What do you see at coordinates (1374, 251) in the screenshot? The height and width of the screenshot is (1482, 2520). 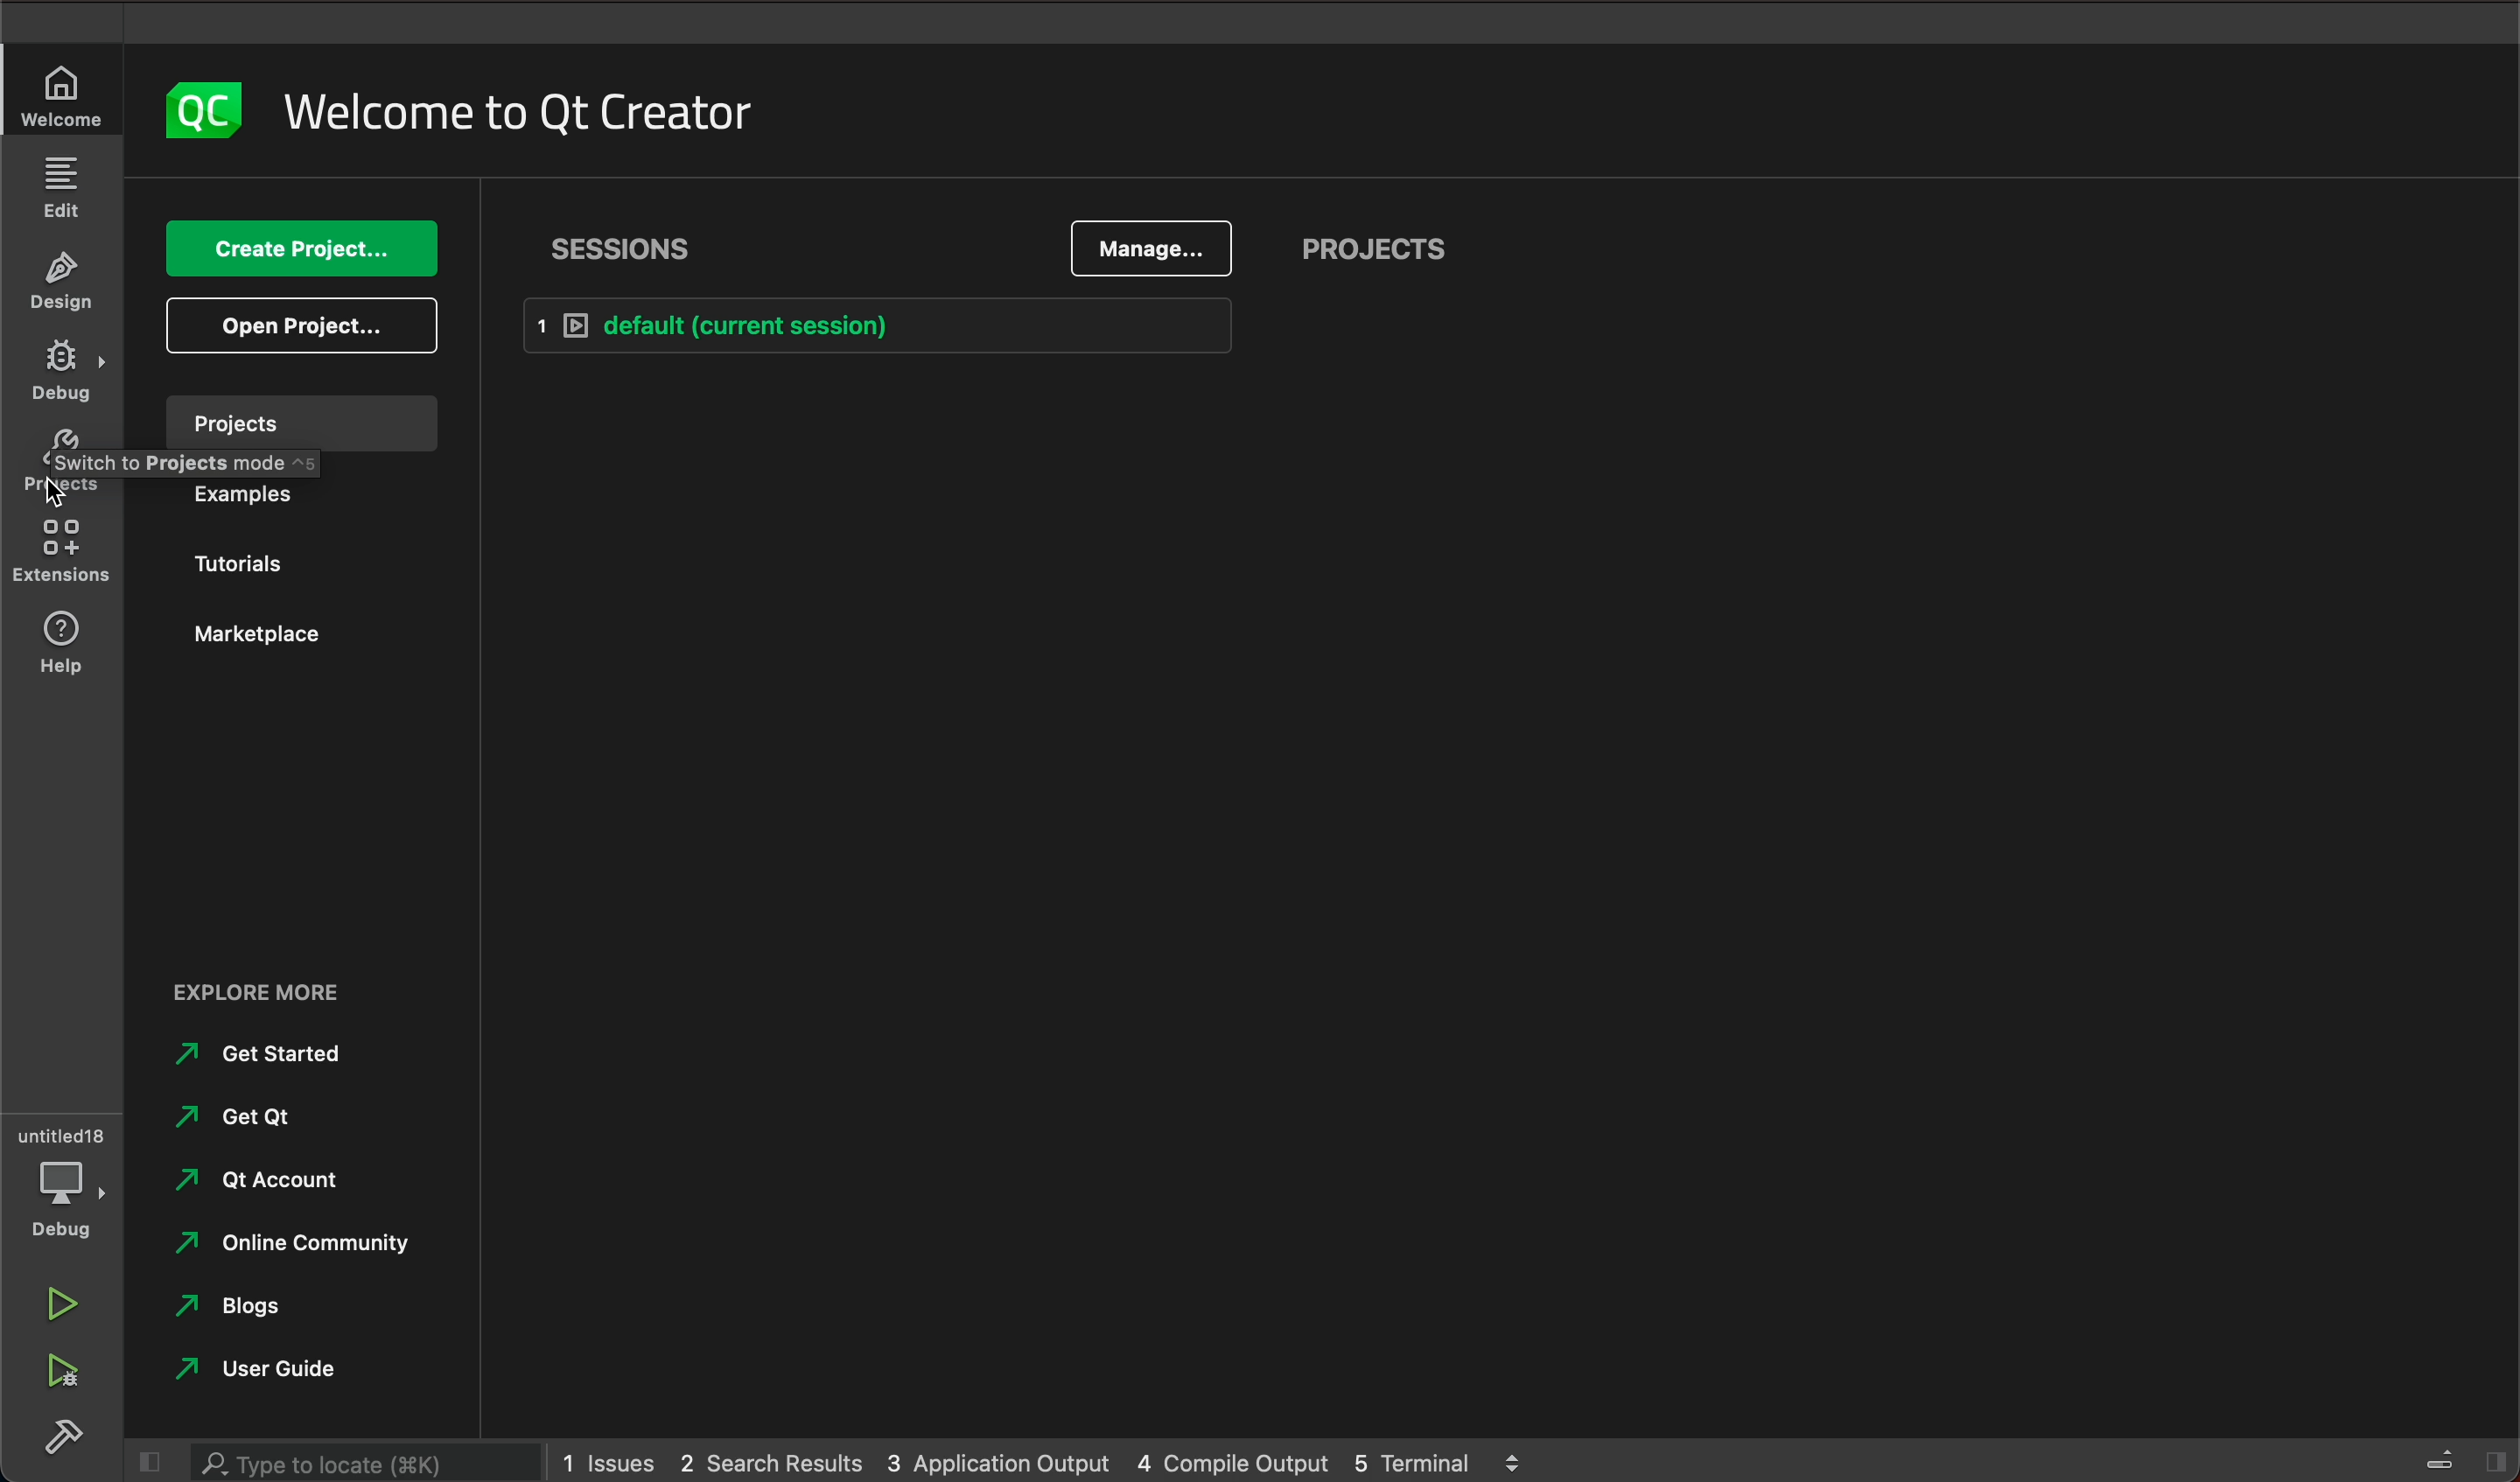 I see `projects` at bounding box center [1374, 251].